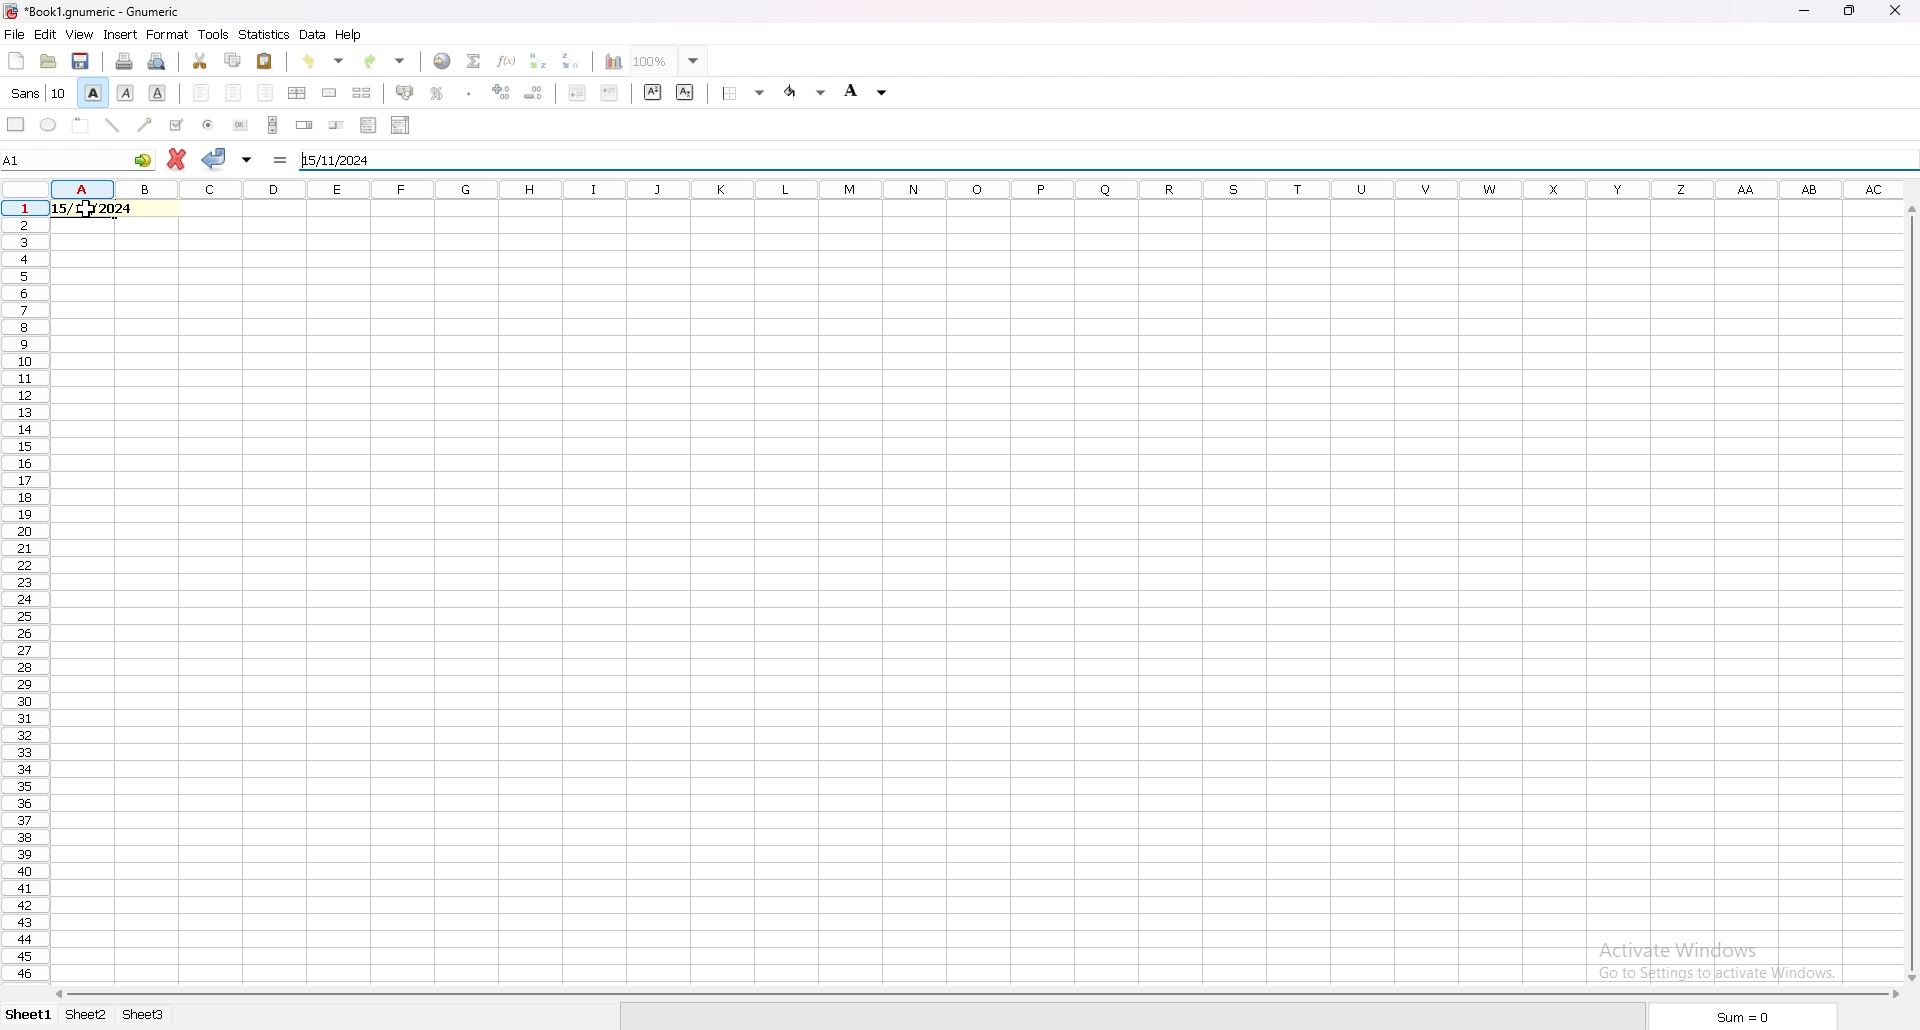  I want to click on sheet3, so click(146, 1016).